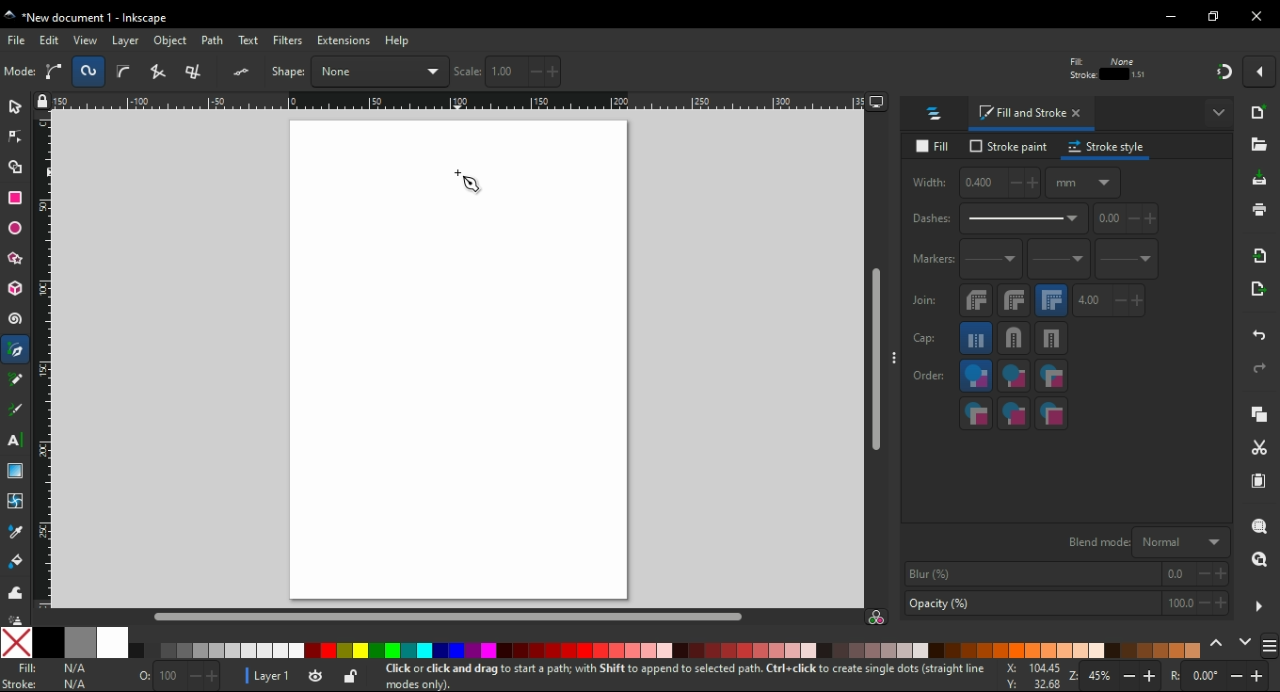 The height and width of the screenshot is (692, 1280). I want to click on shape builder tool, so click(13, 167).